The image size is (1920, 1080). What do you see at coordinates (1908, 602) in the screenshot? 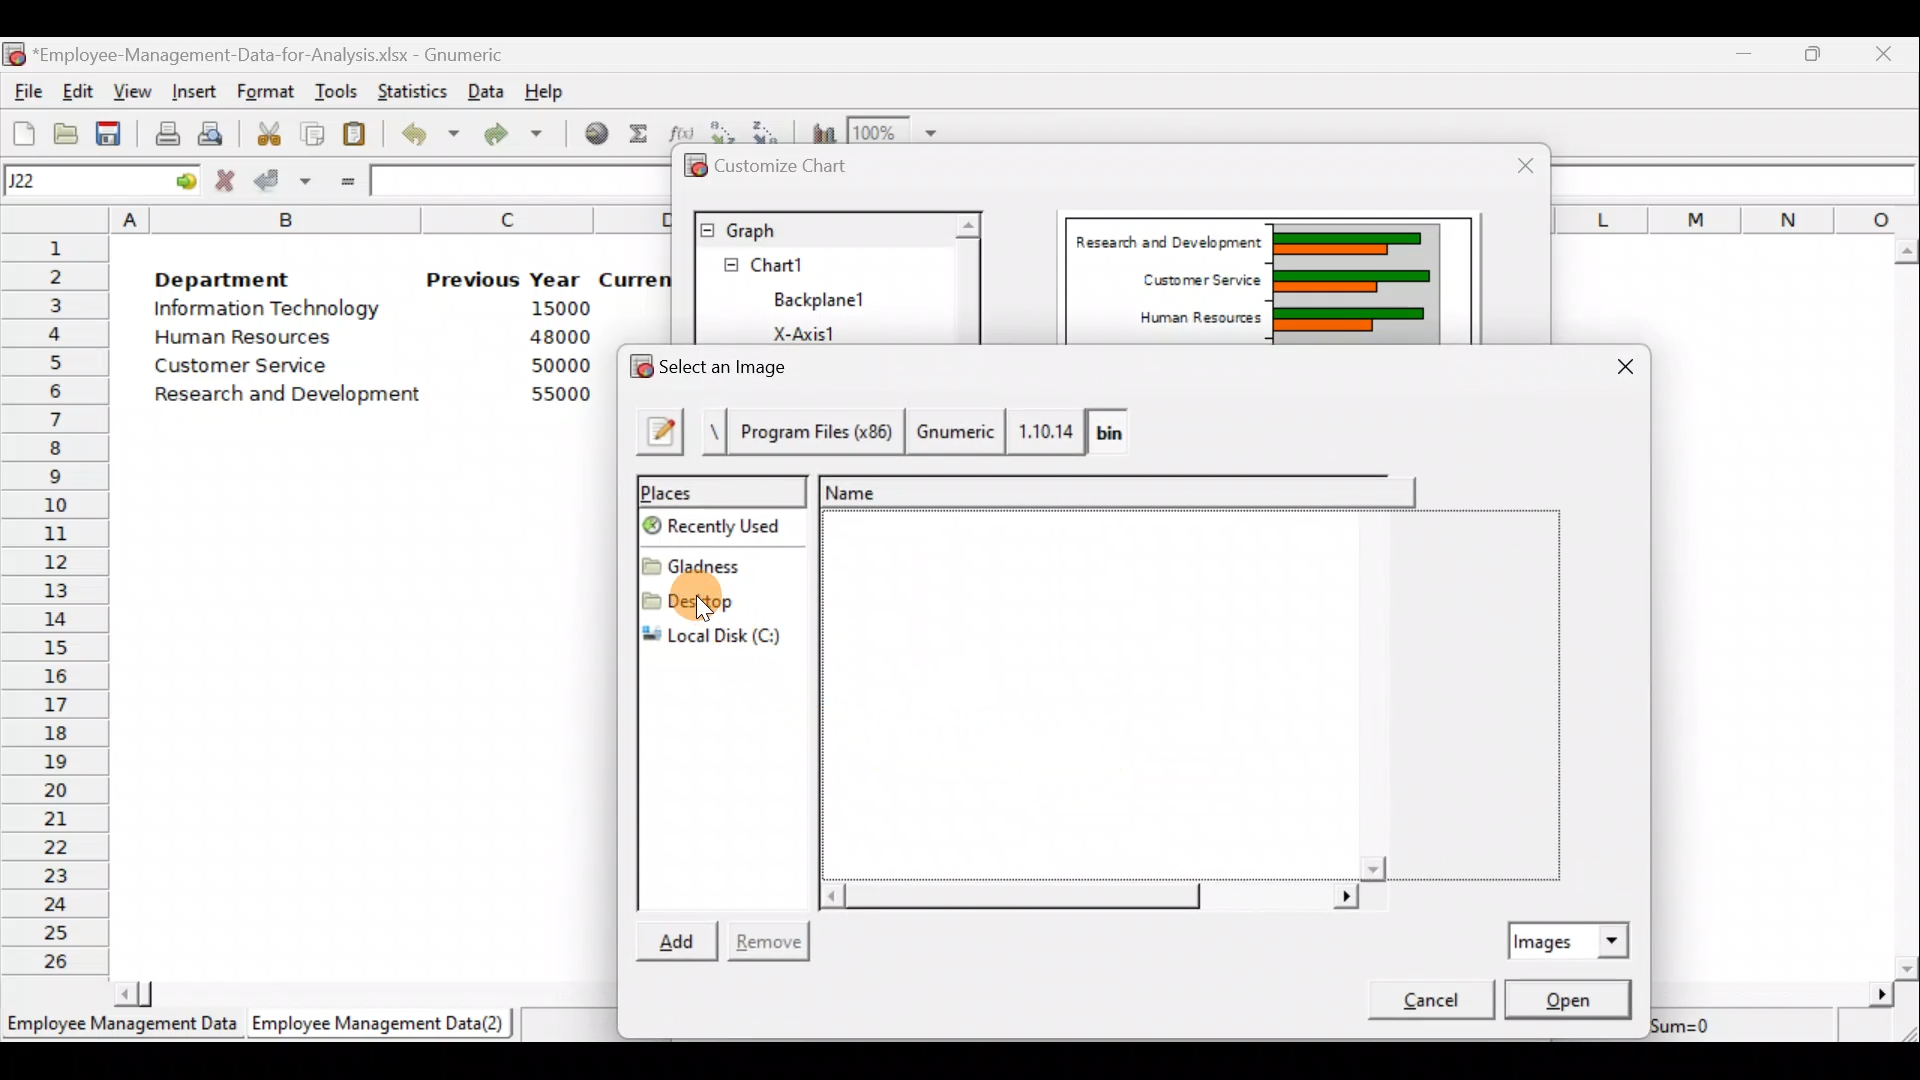
I see `Scroll bar` at bounding box center [1908, 602].